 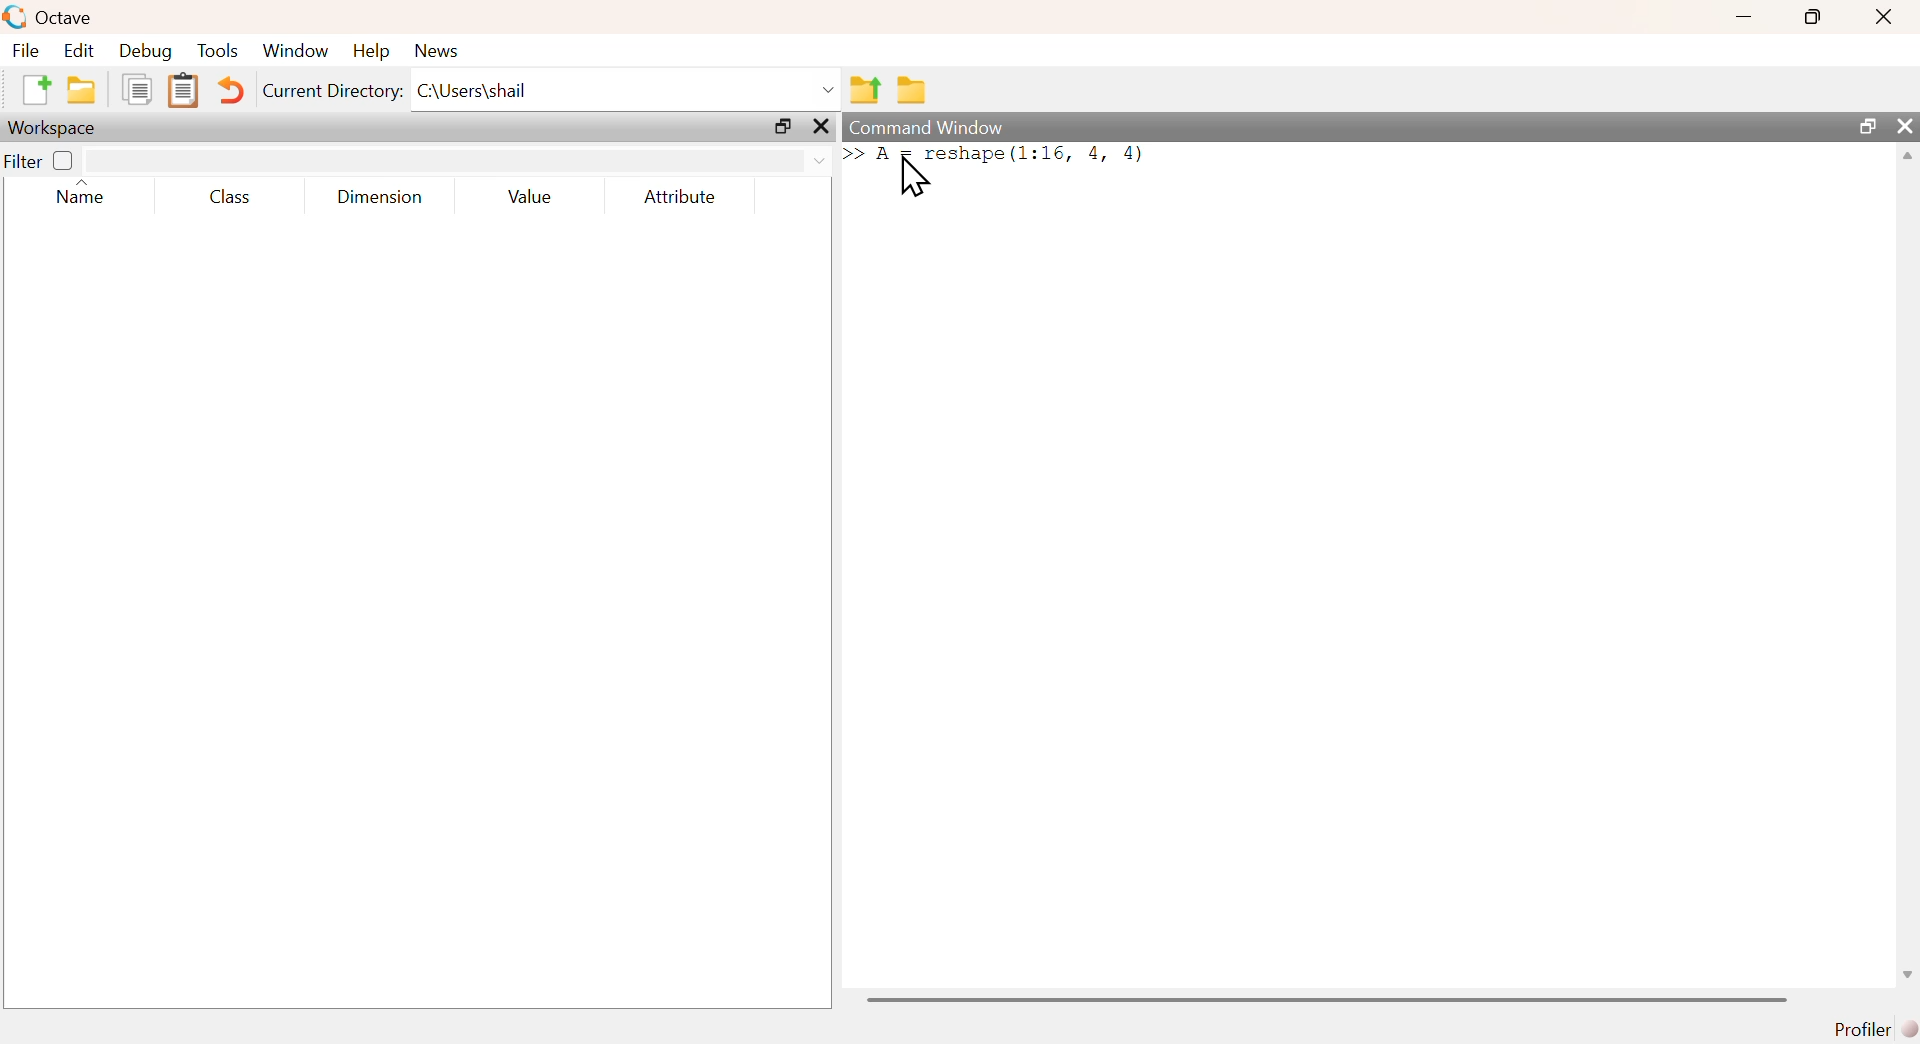 I want to click on open an existing file in editor, so click(x=83, y=90).